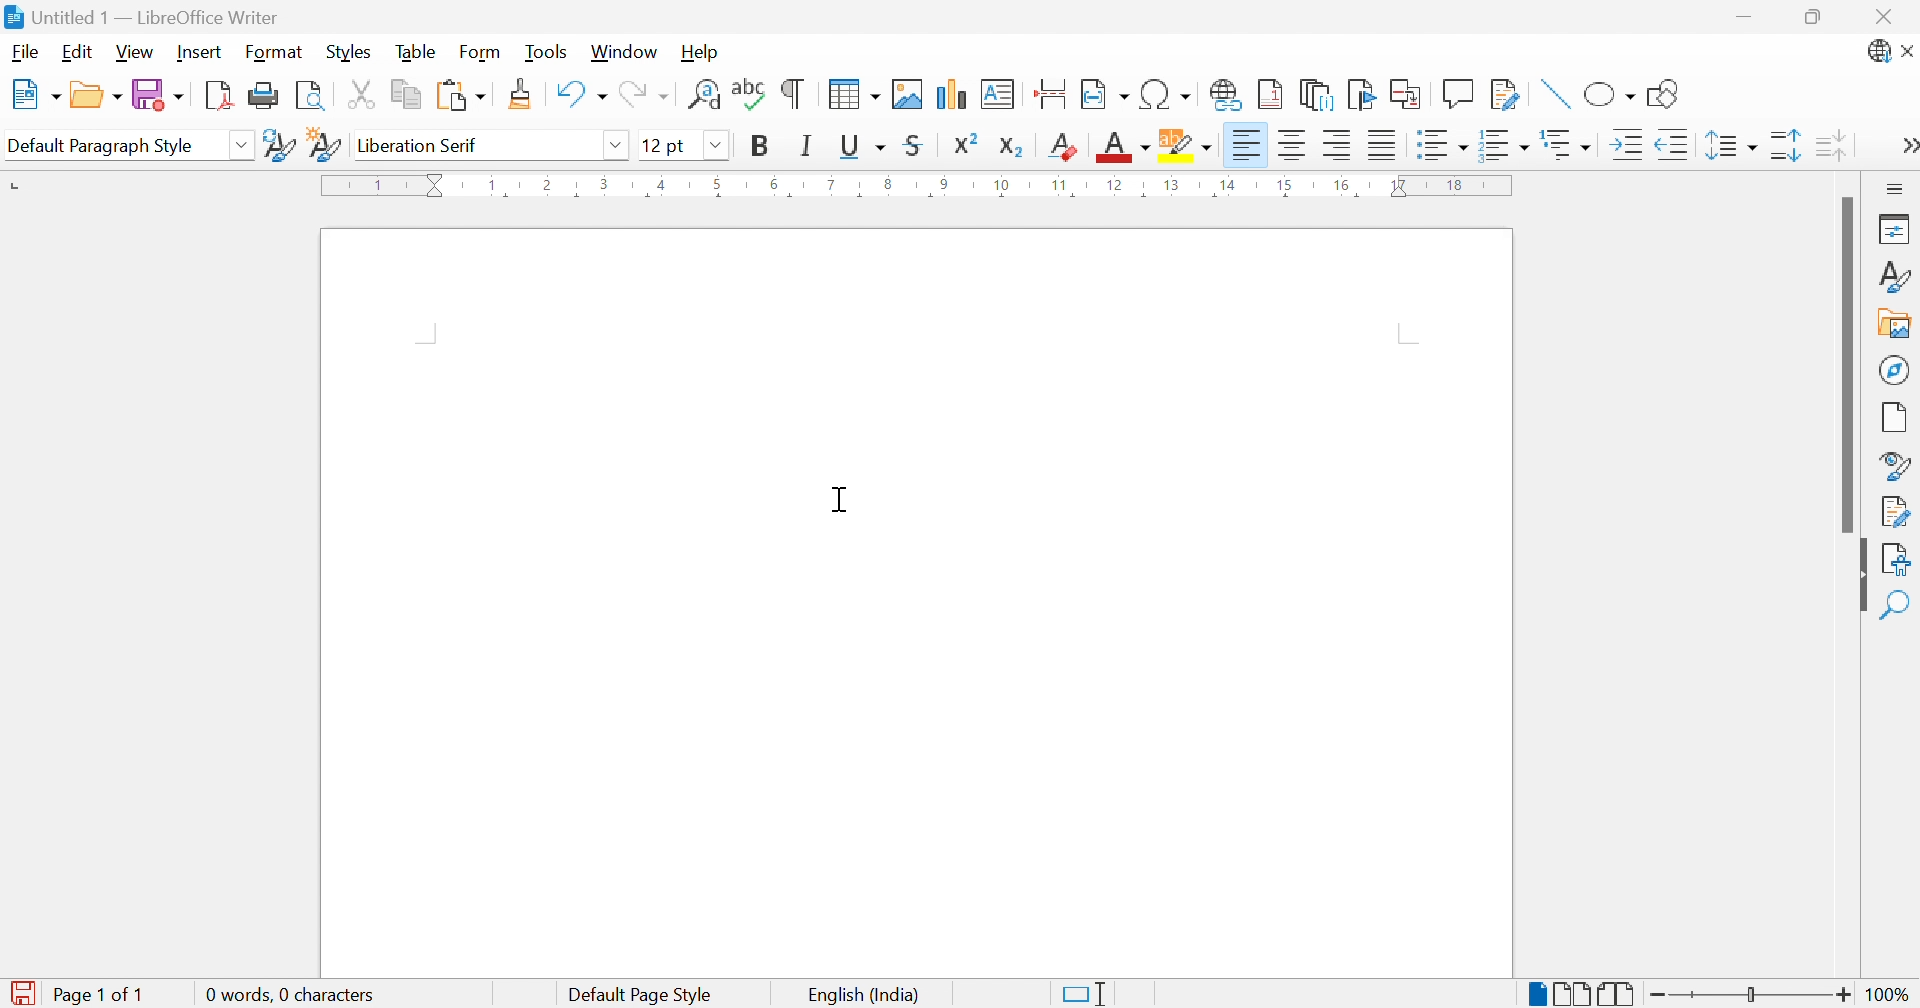 This screenshot has height=1008, width=1920. I want to click on Drop down, so click(717, 146).